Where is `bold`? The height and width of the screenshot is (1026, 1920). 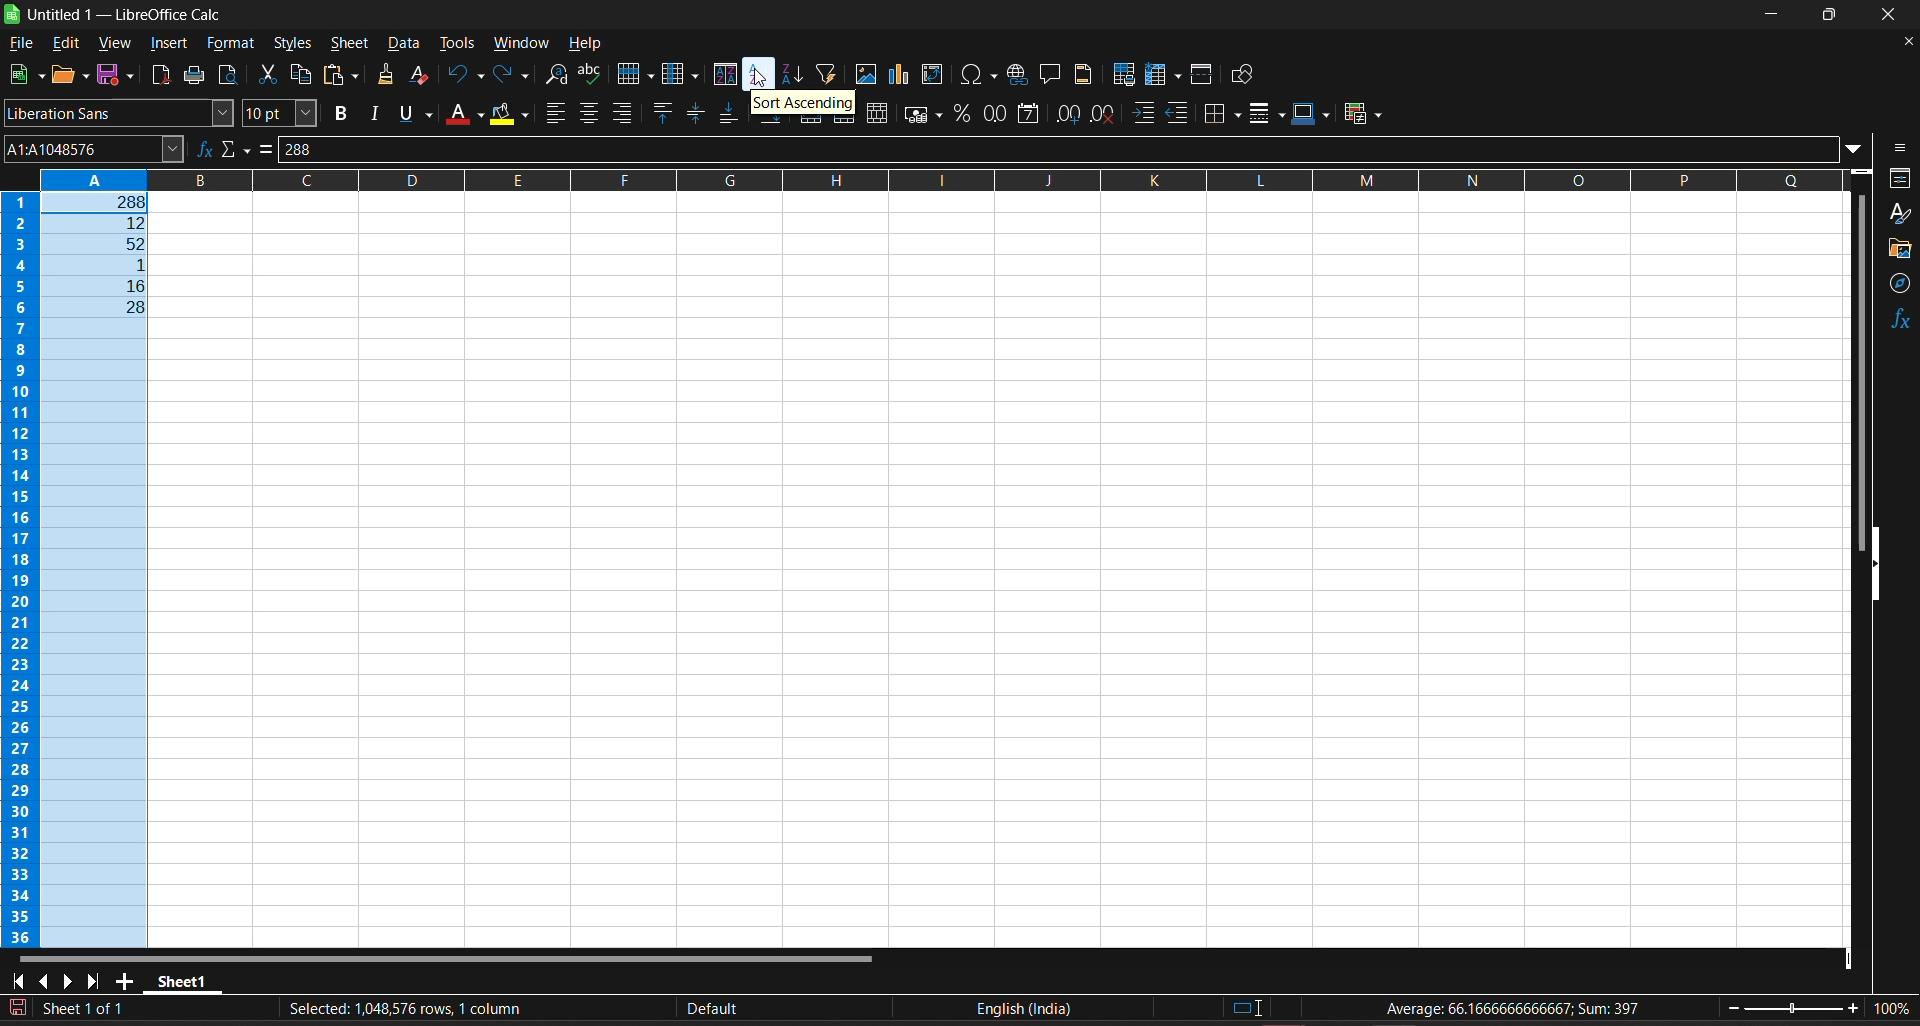 bold is located at coordinates (339, 114).